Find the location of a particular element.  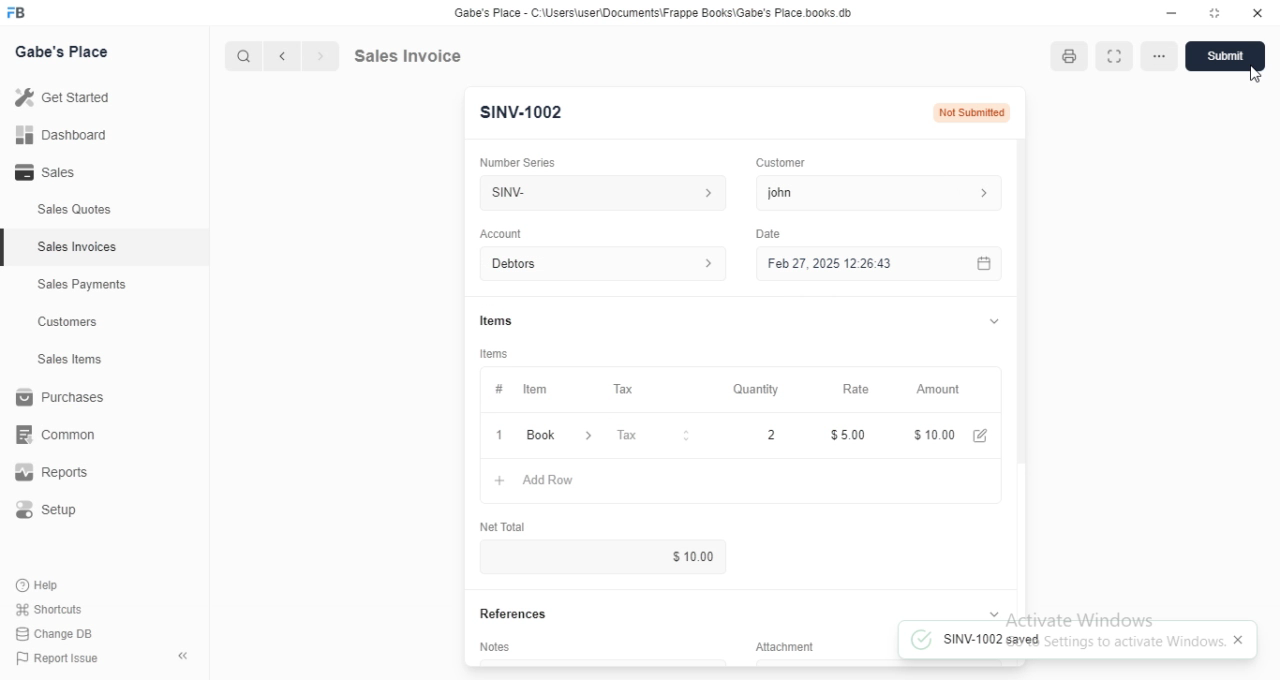

Search is located at coordinates (242, 53).